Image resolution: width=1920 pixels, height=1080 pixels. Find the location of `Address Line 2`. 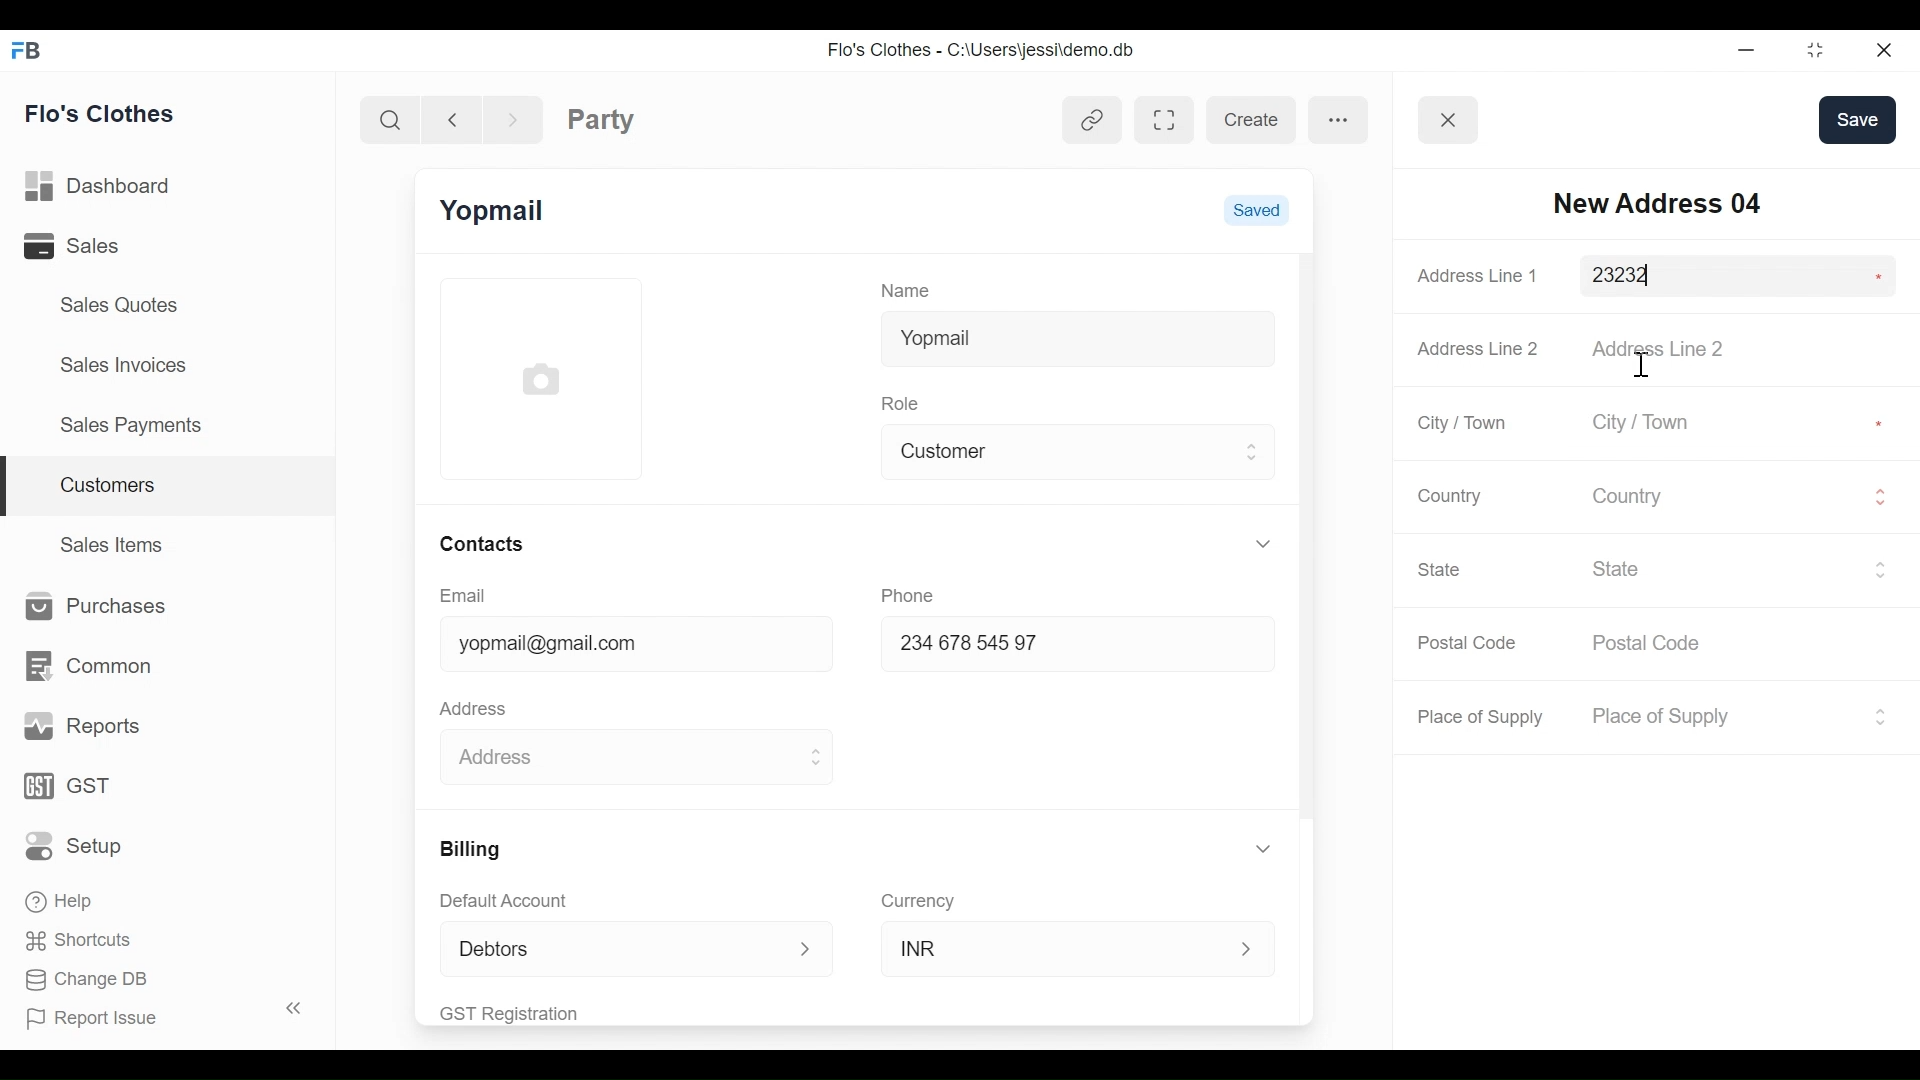

Address Line 2 is located at coordinates (1668, 348).